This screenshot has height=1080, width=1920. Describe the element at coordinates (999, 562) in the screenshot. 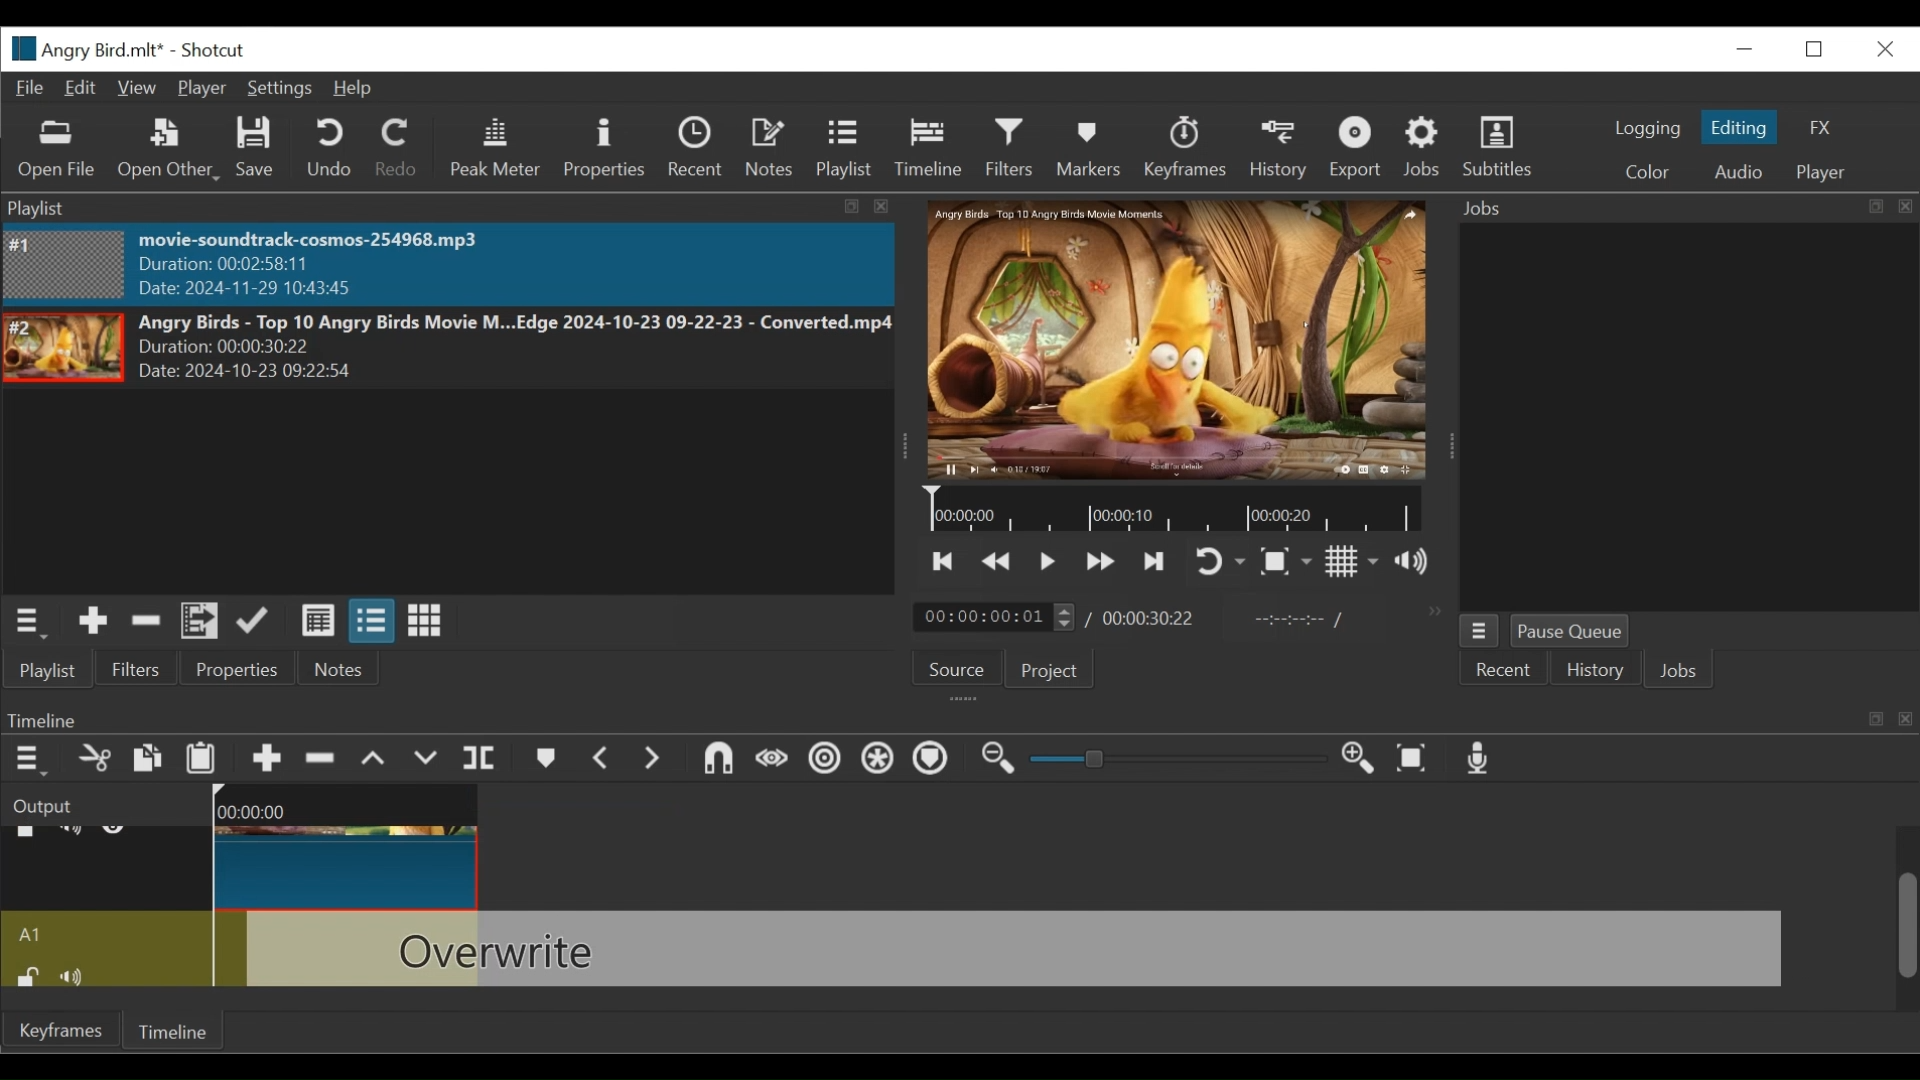

I see `Play quickly backward` at that location.